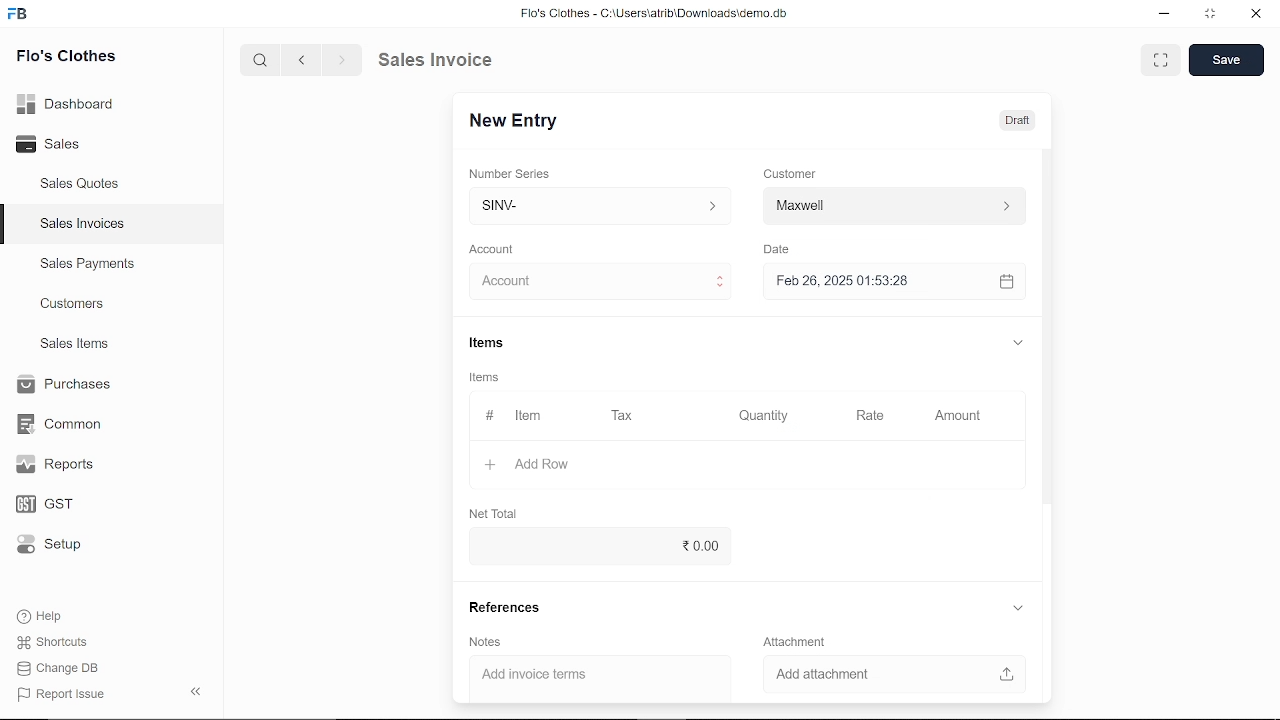 Image resolution: width=1280 pixels, height=720 pixels. I want to click on expand, so click(1019, 609).